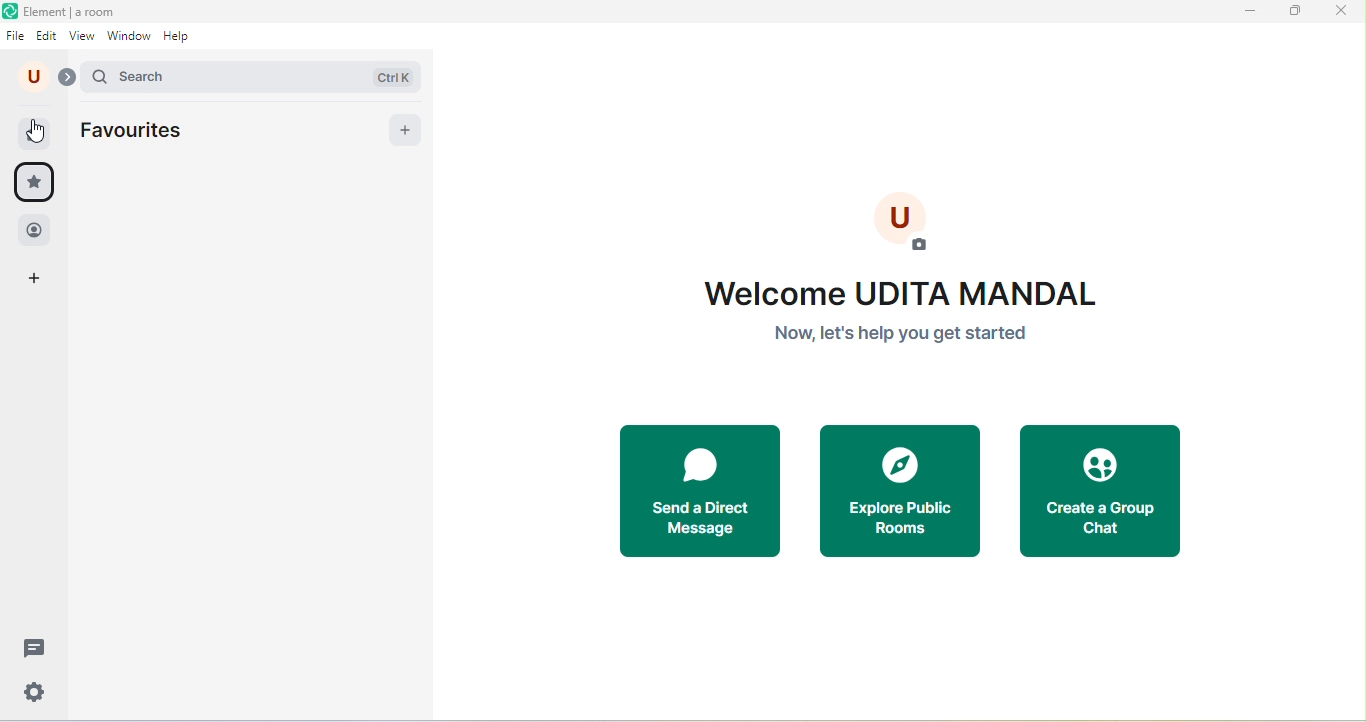 This screenshot has height=722, width=1366. I want to click on add, so click(402, 128).